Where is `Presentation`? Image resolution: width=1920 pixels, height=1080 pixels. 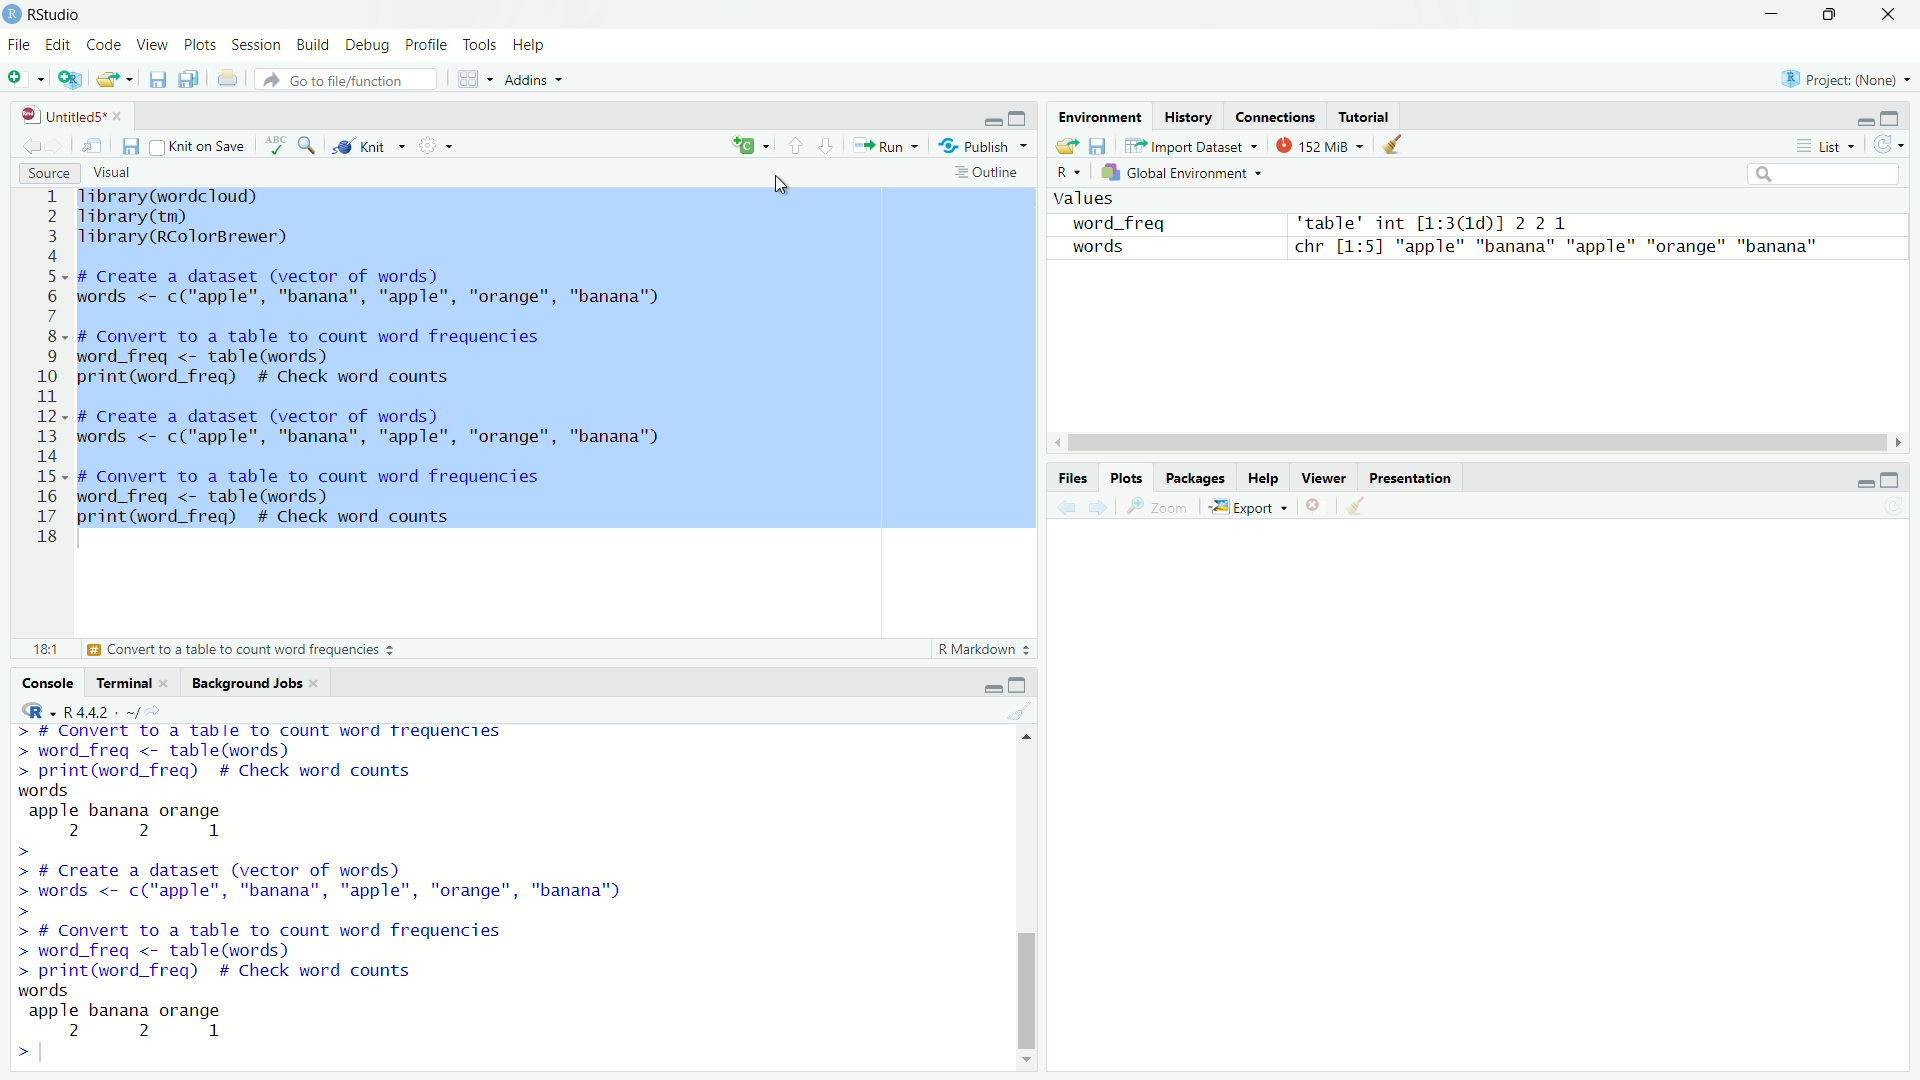 Presentation is located at coordinates (1410, 476).